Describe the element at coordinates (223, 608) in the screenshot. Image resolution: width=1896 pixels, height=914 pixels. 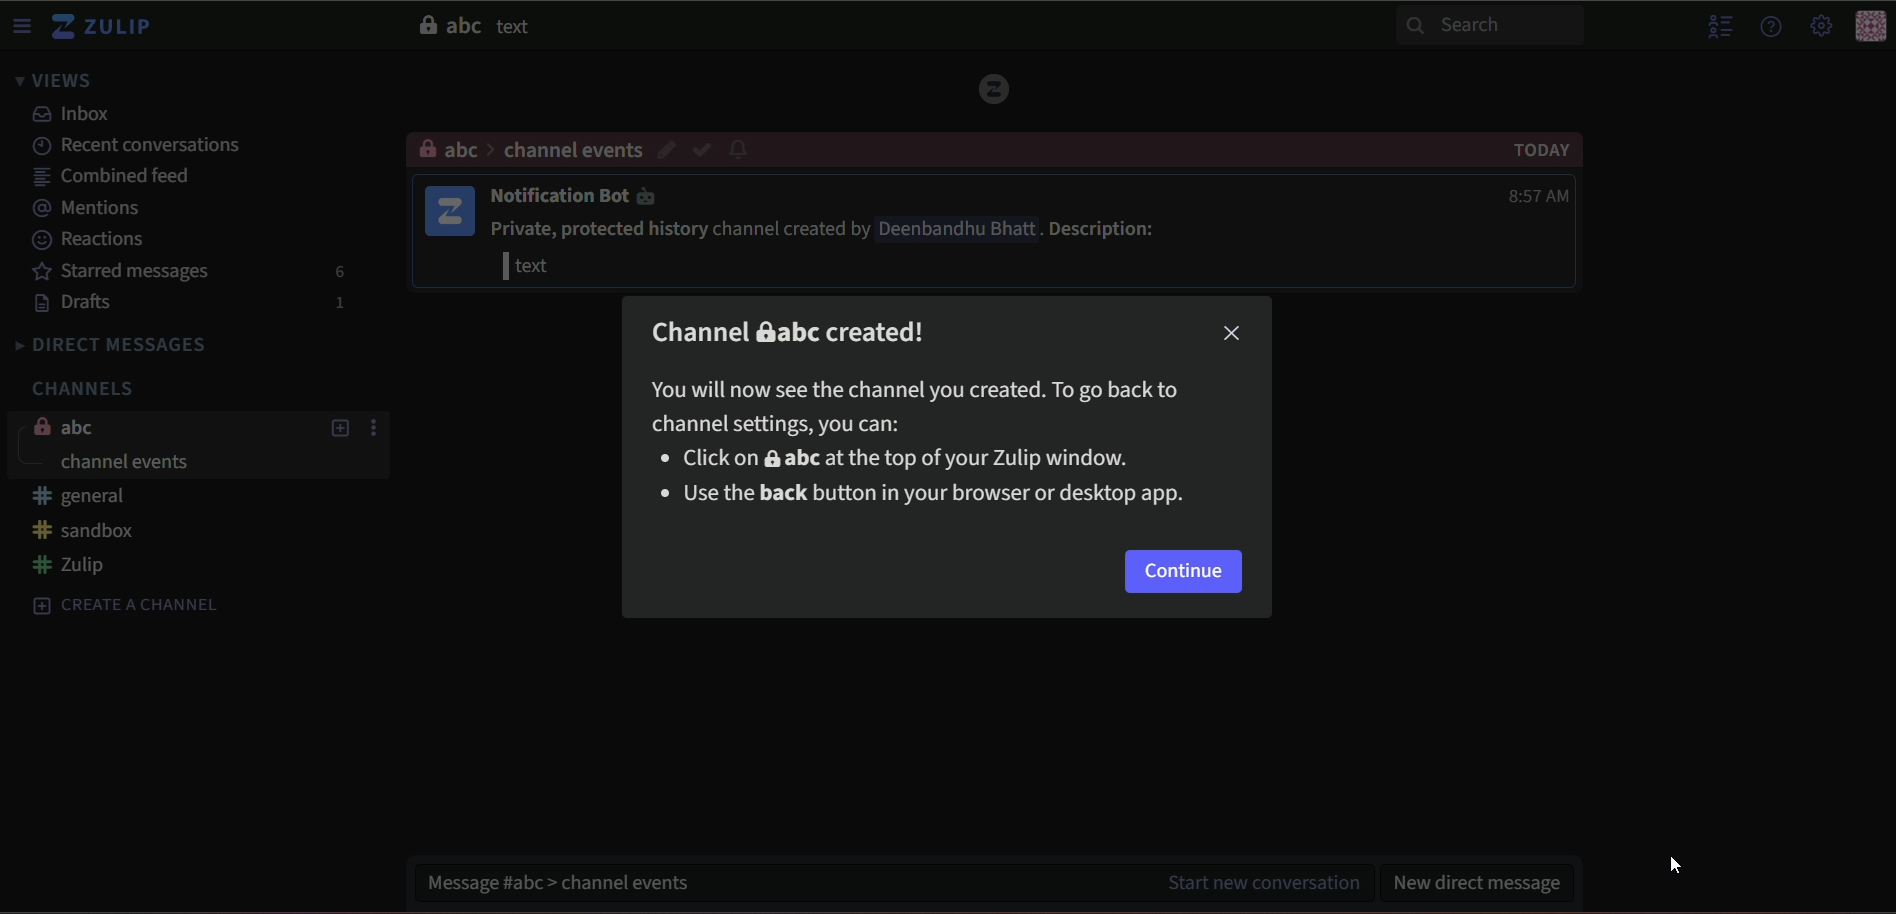
I see `create a channel` at that location.